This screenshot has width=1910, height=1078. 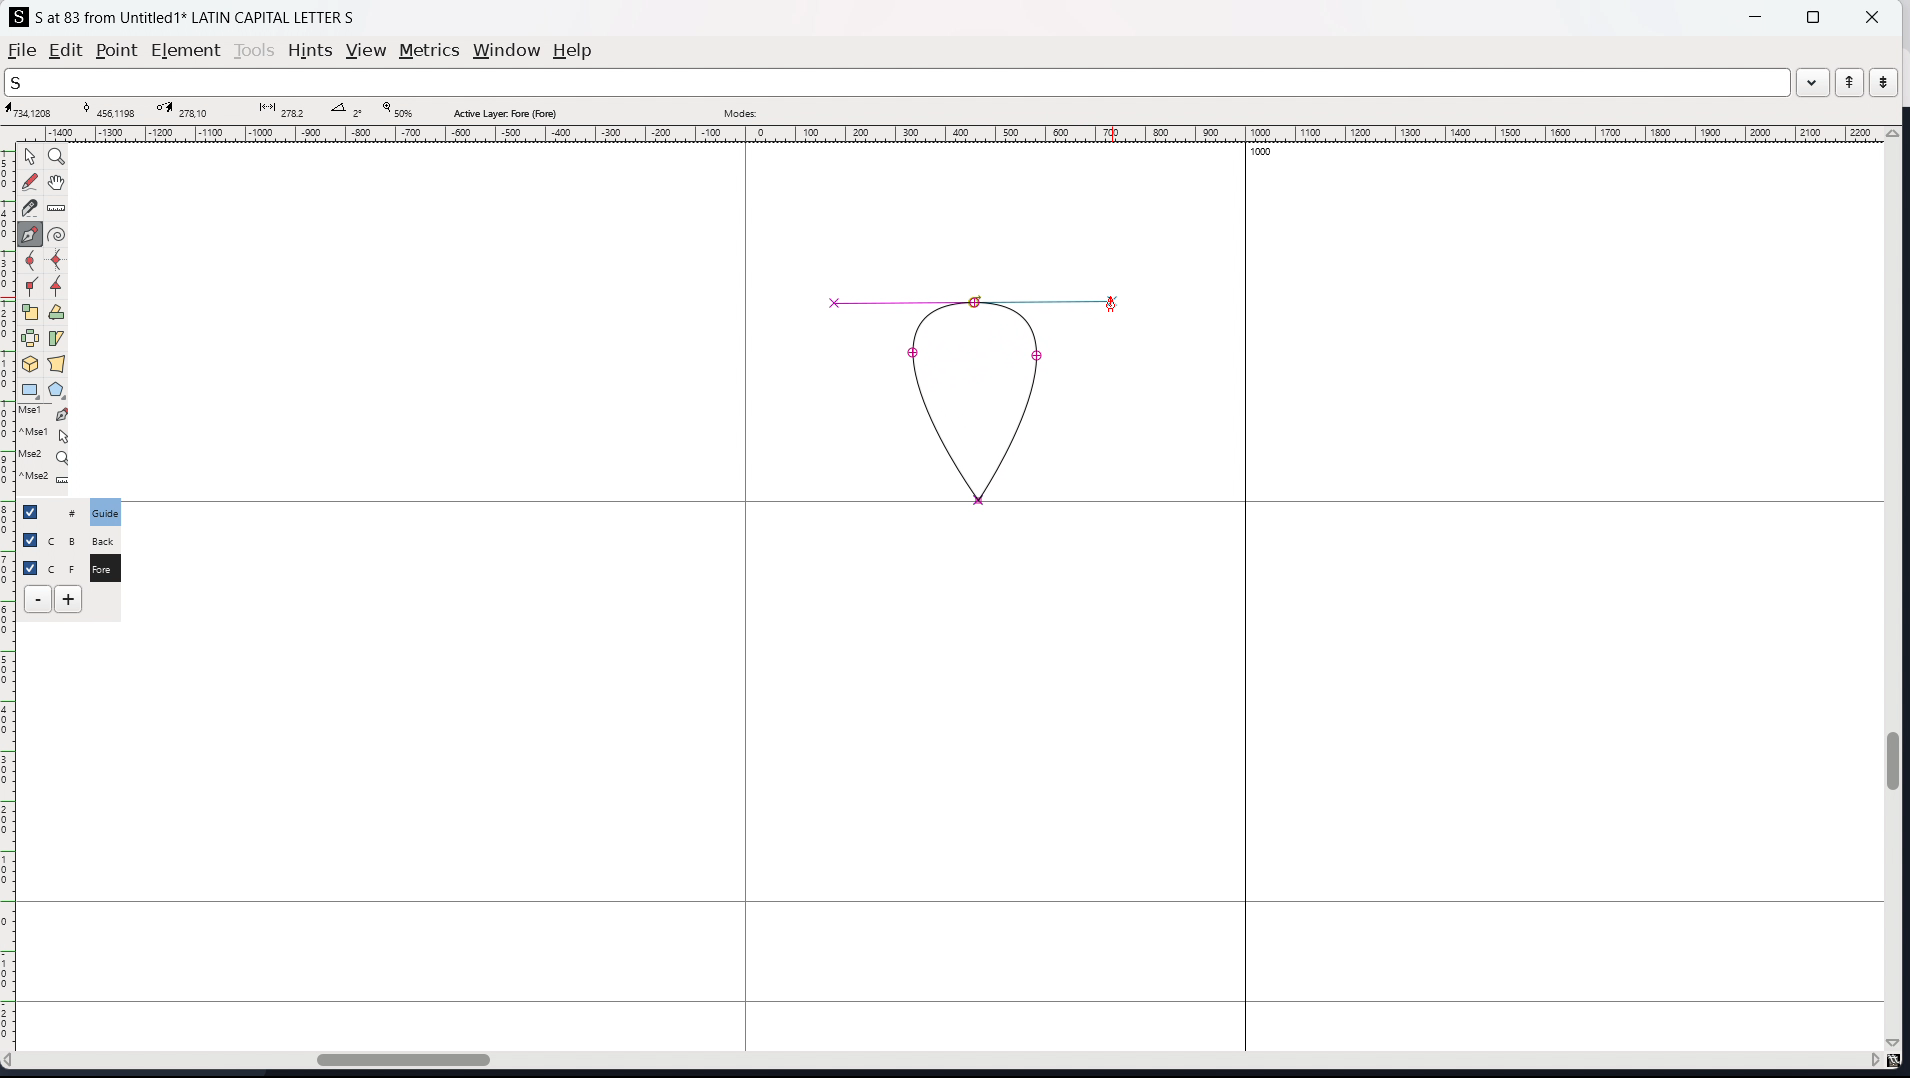 What do you see at coordinates (311, 51) in the screenshot?
I see `hints` at bounding box center [311, 51].